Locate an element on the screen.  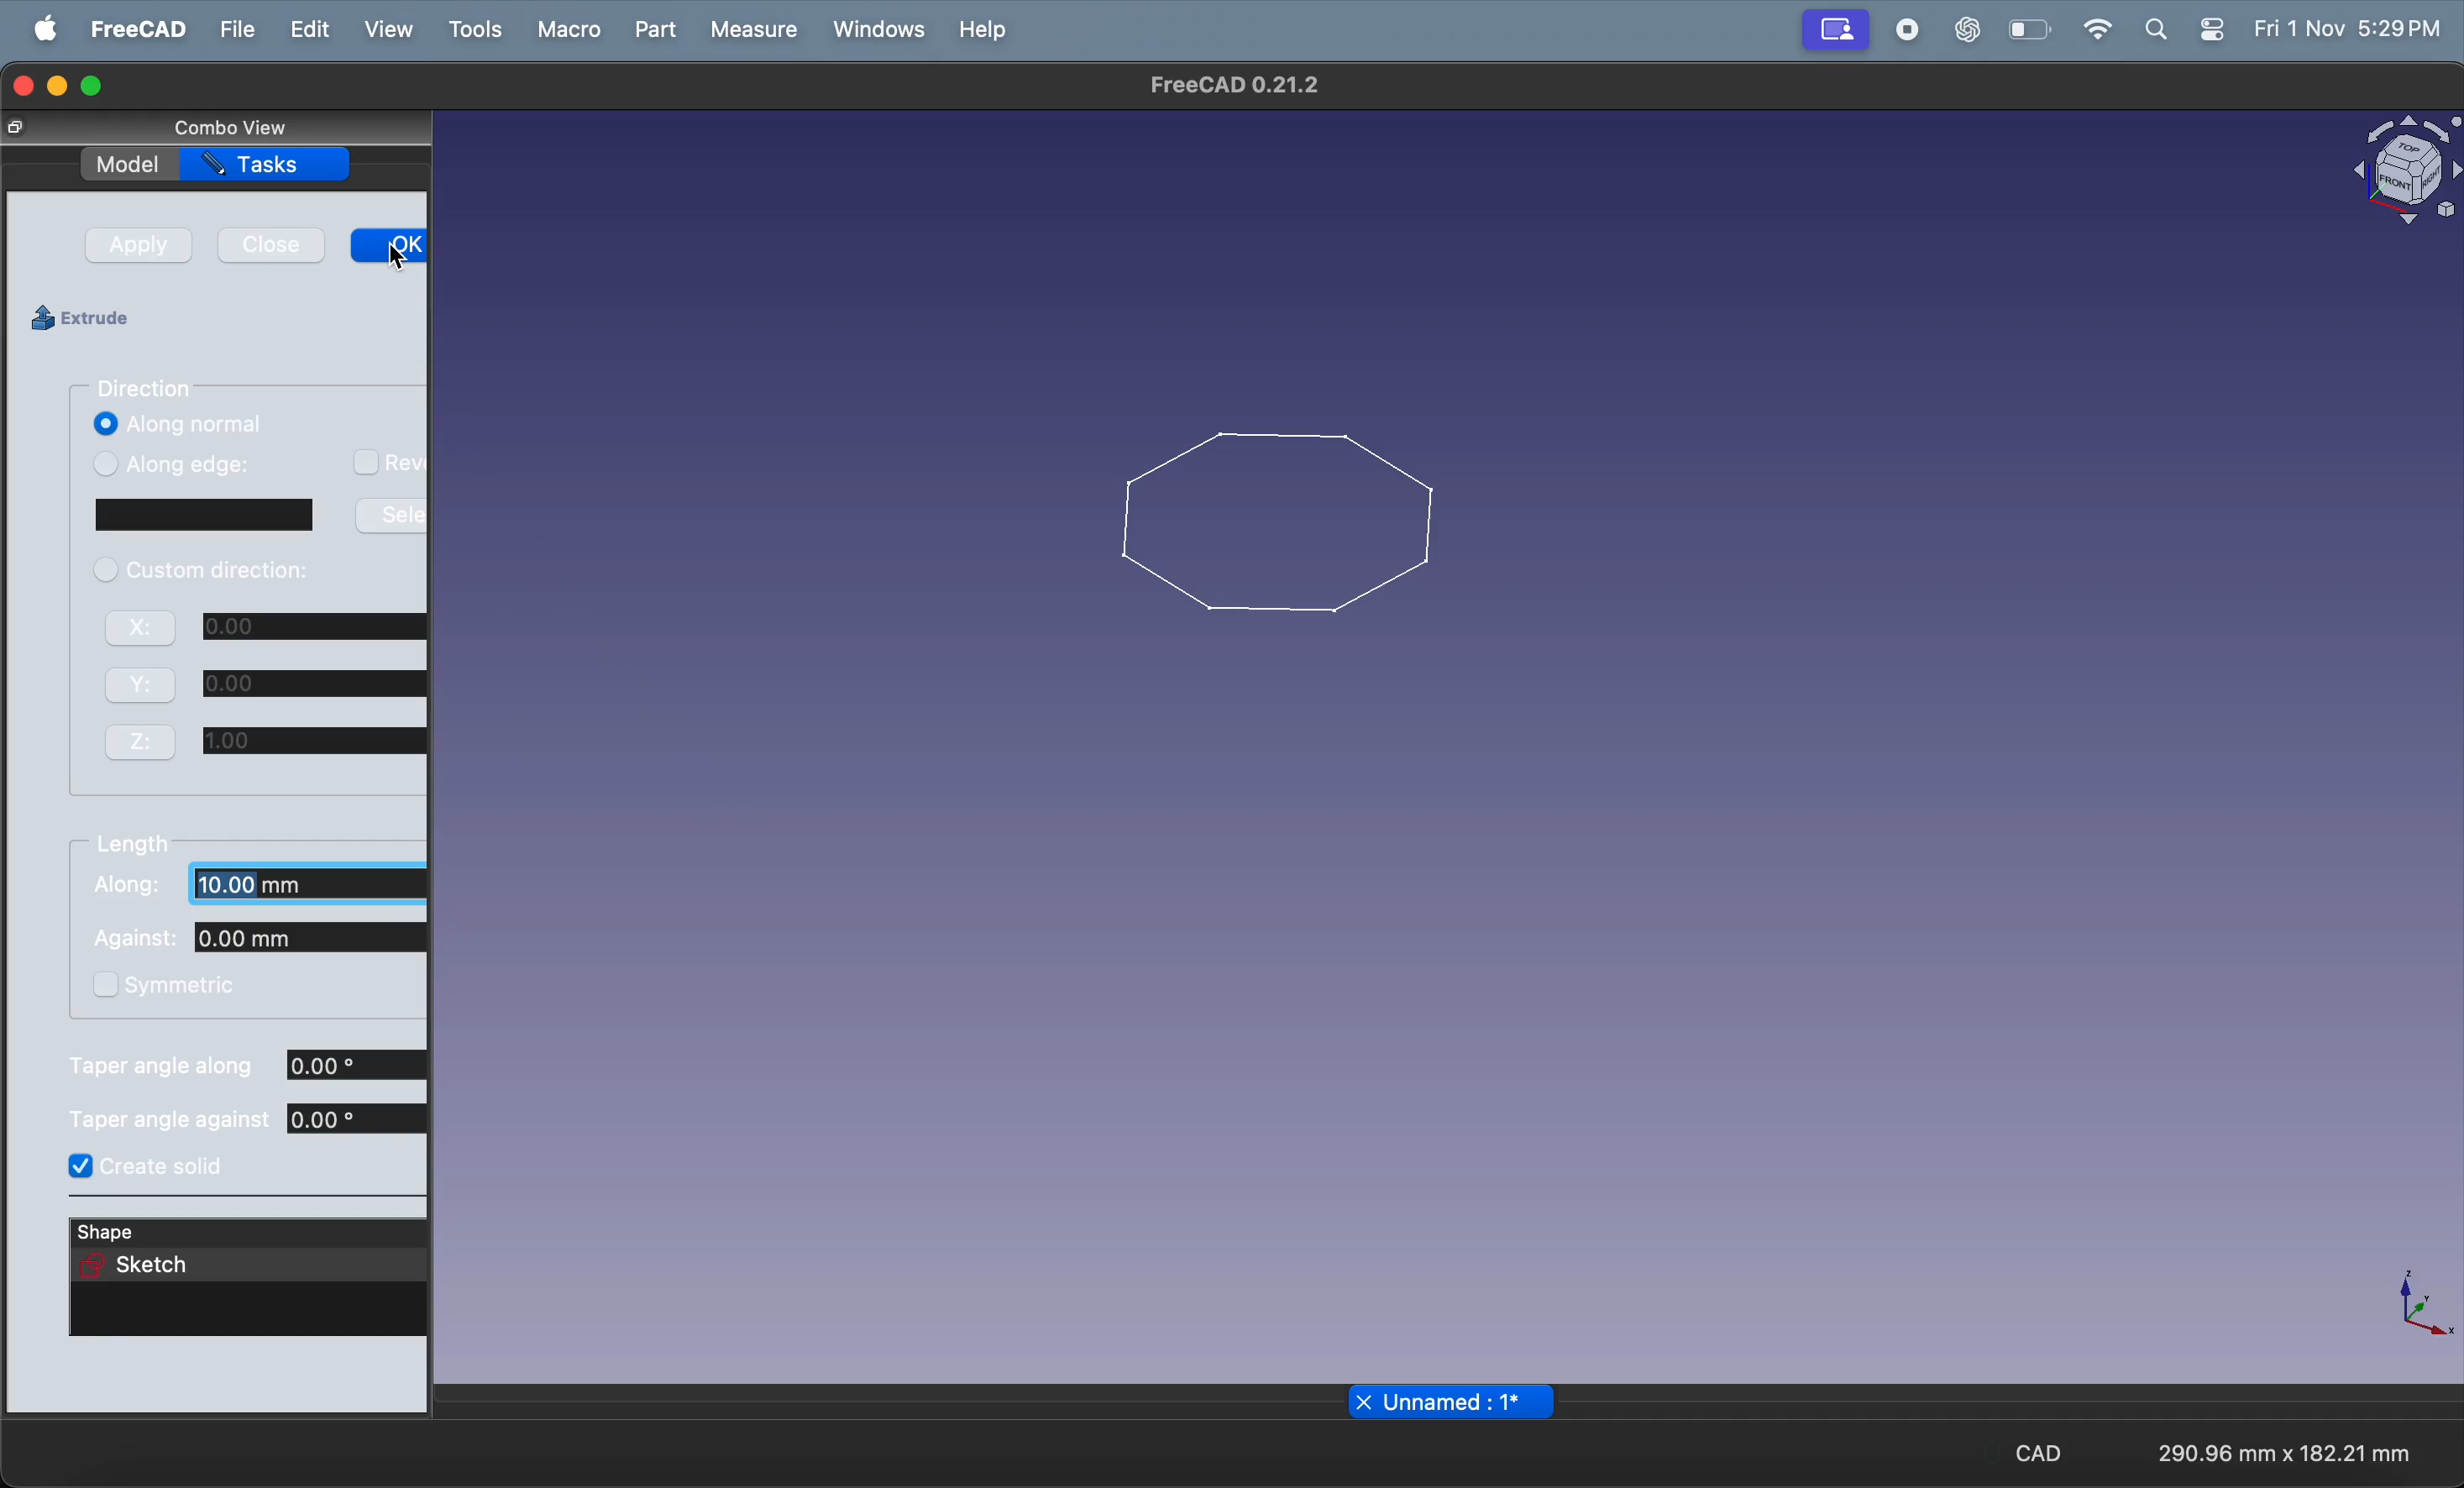
along edge is located at coordinates (256, 468).